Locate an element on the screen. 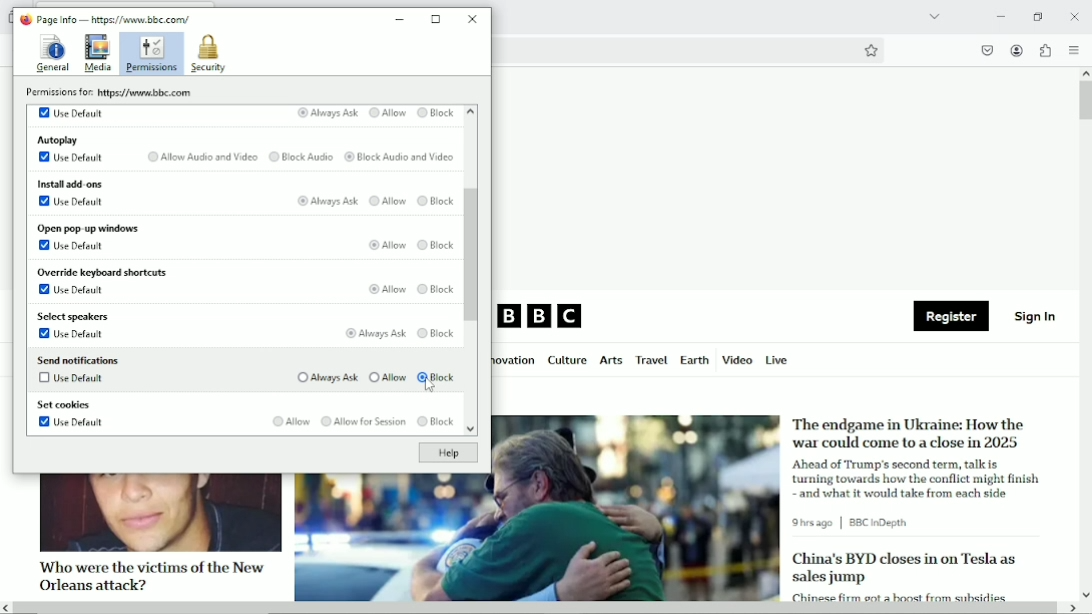 The width and height of the screenshot is (1092, 614). Extensions is located at coordinates (1044, 50).